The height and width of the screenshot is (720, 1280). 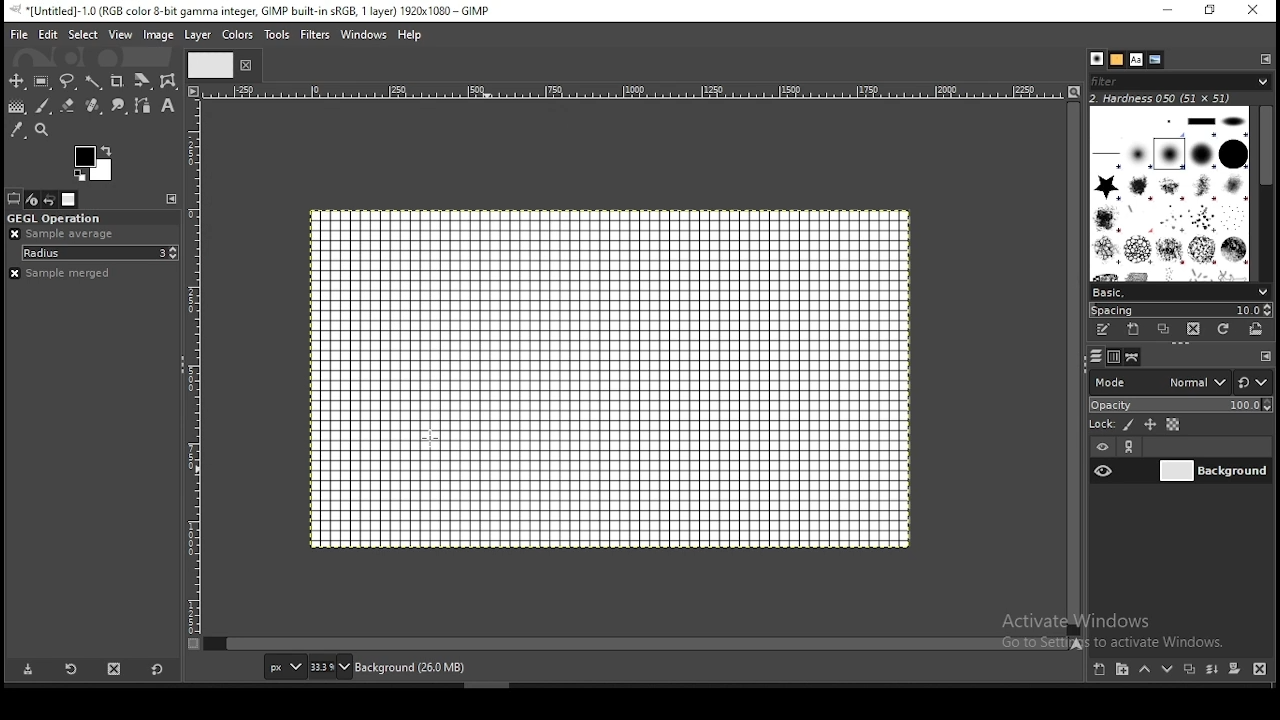 I want to click on smudge tool, so click(x=121, y=107).